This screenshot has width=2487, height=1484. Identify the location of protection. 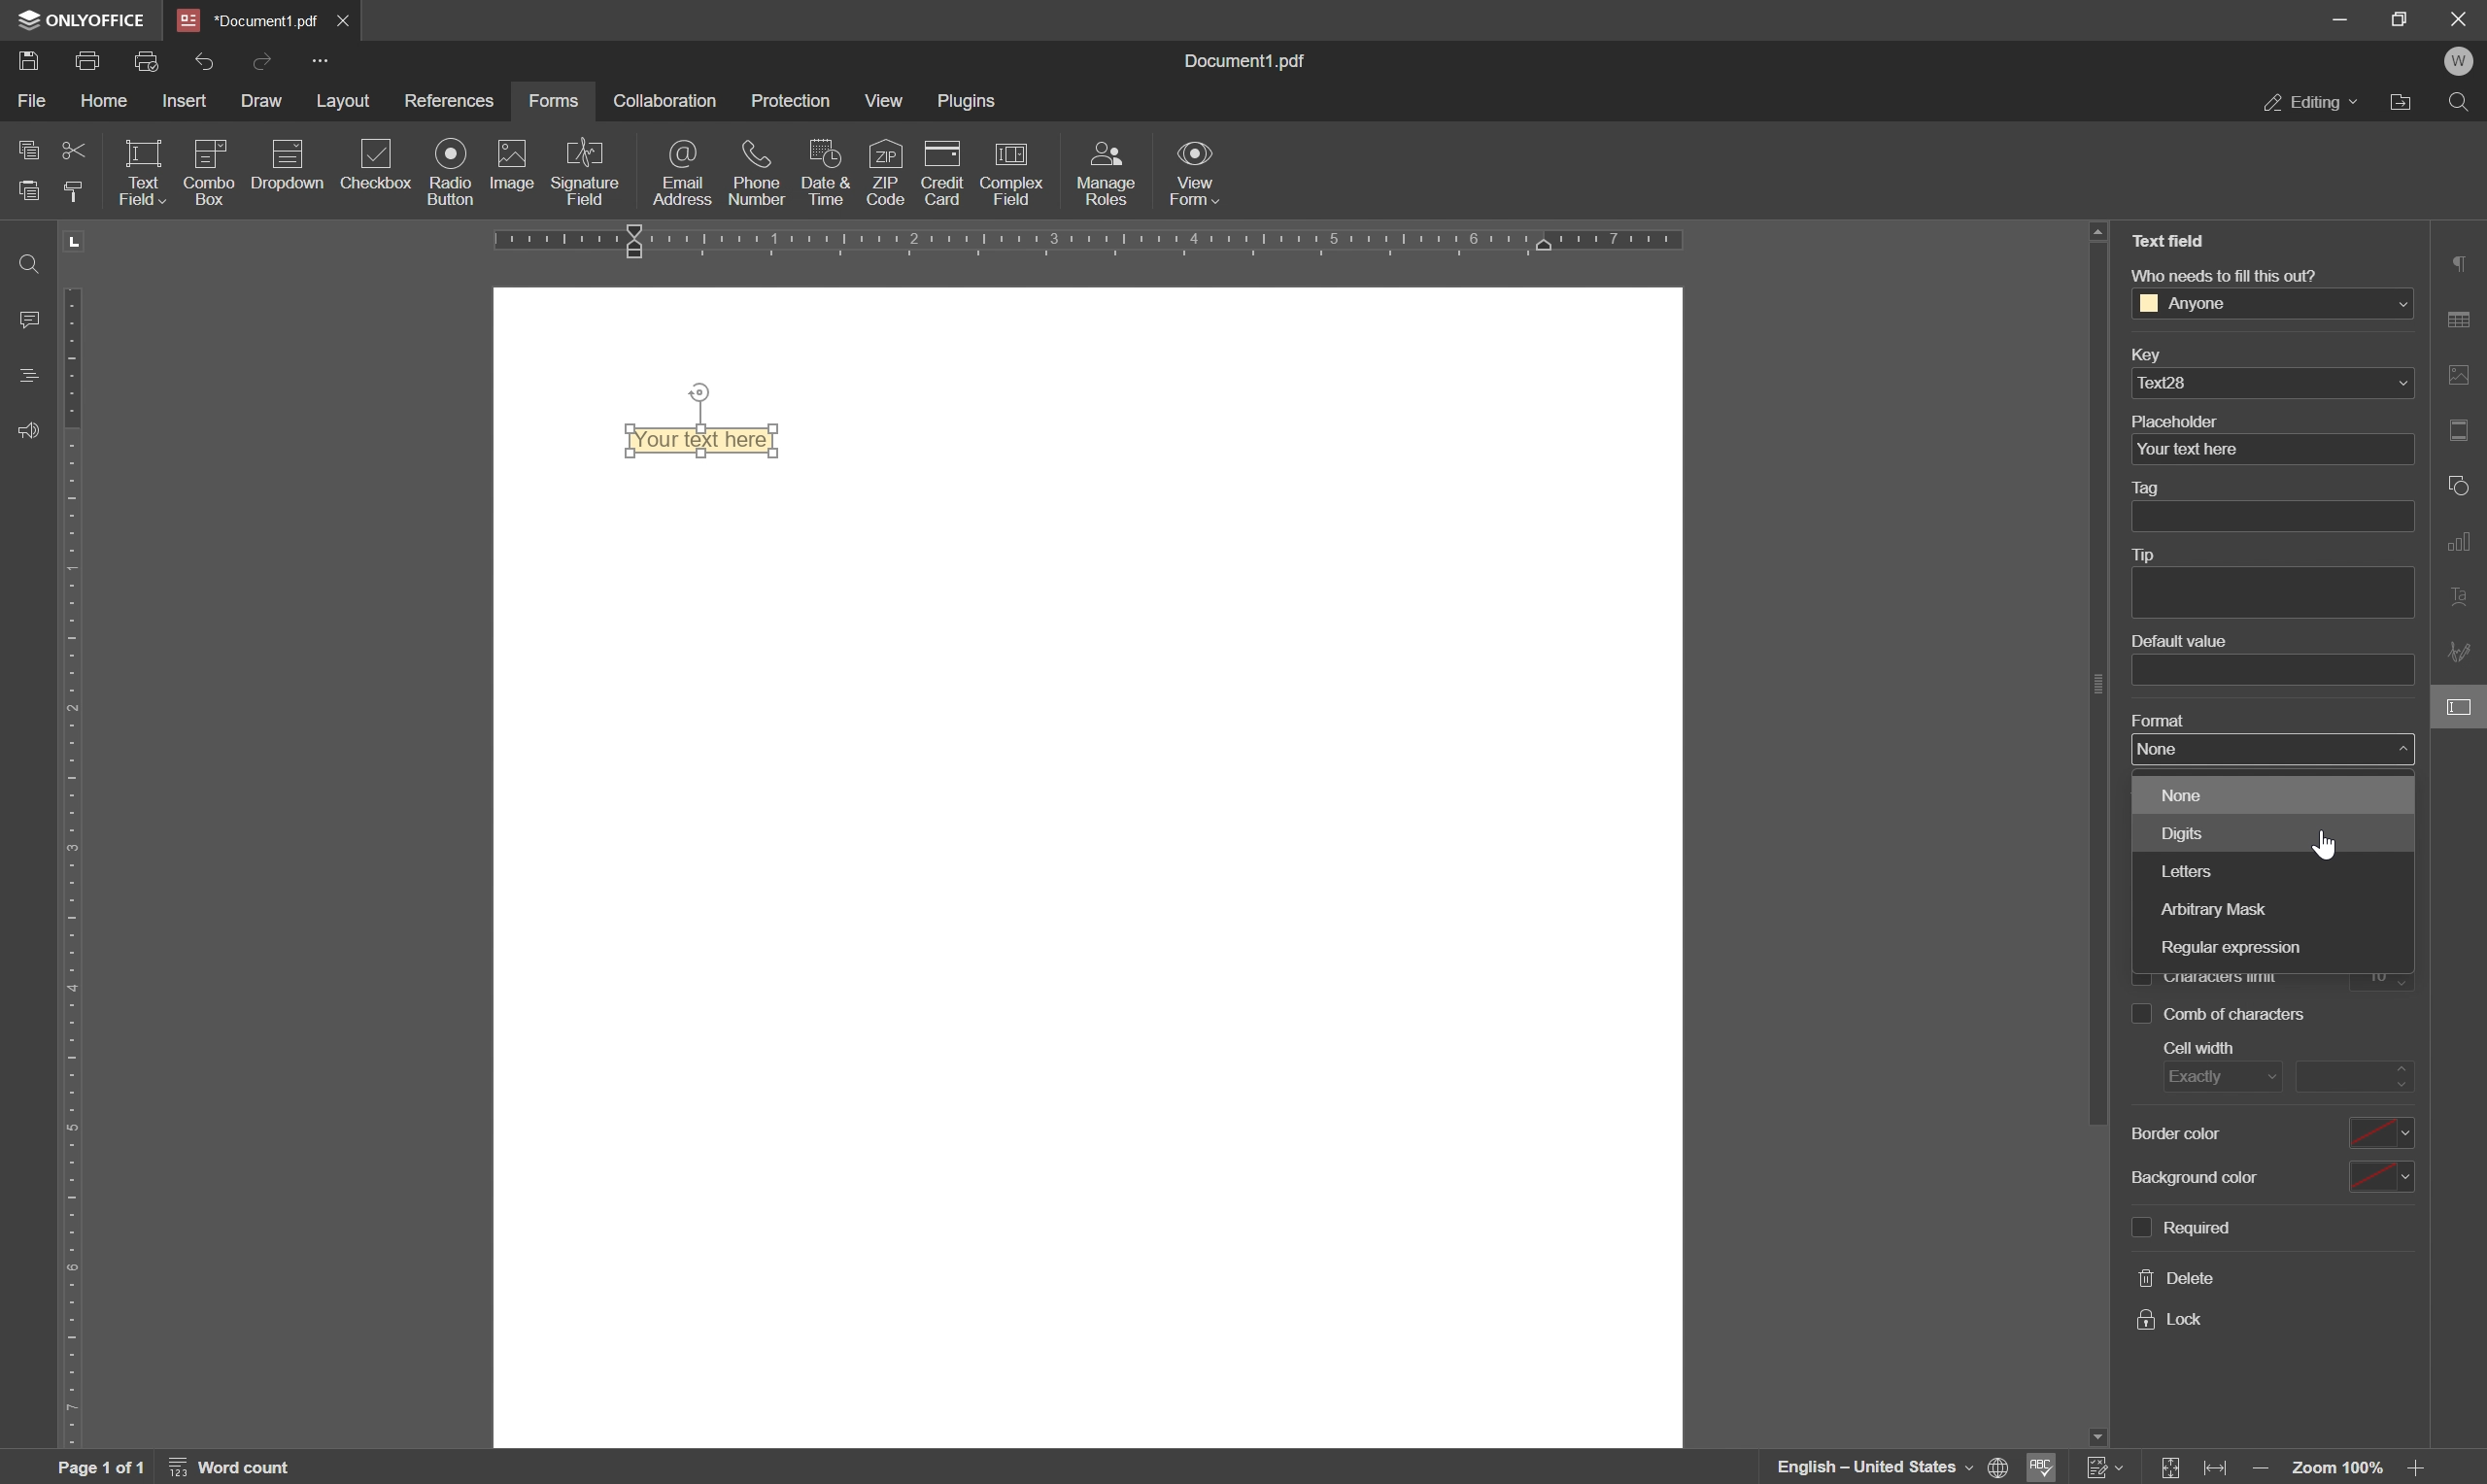
(795, 103).